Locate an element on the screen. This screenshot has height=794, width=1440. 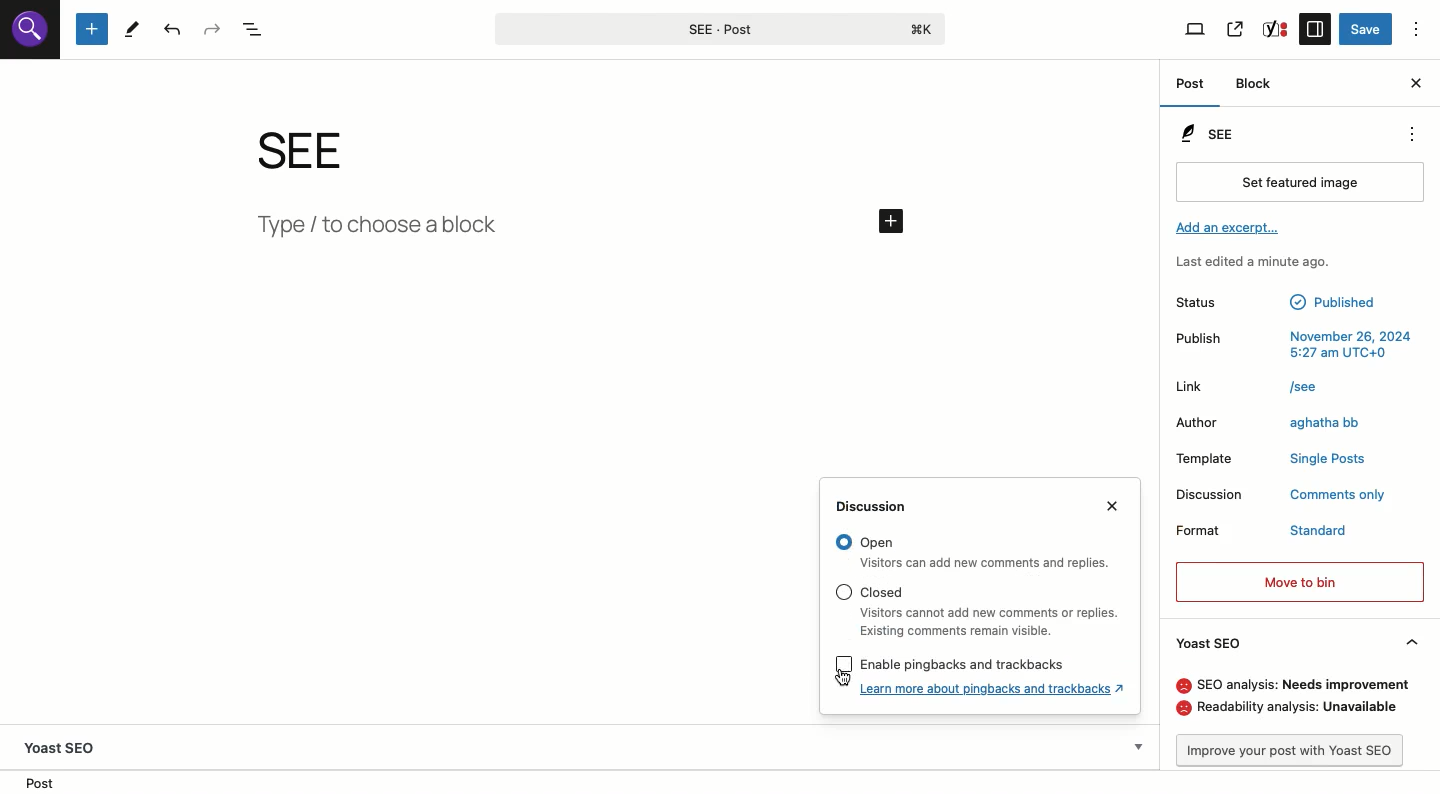
see is located at coordinates (322, 150).